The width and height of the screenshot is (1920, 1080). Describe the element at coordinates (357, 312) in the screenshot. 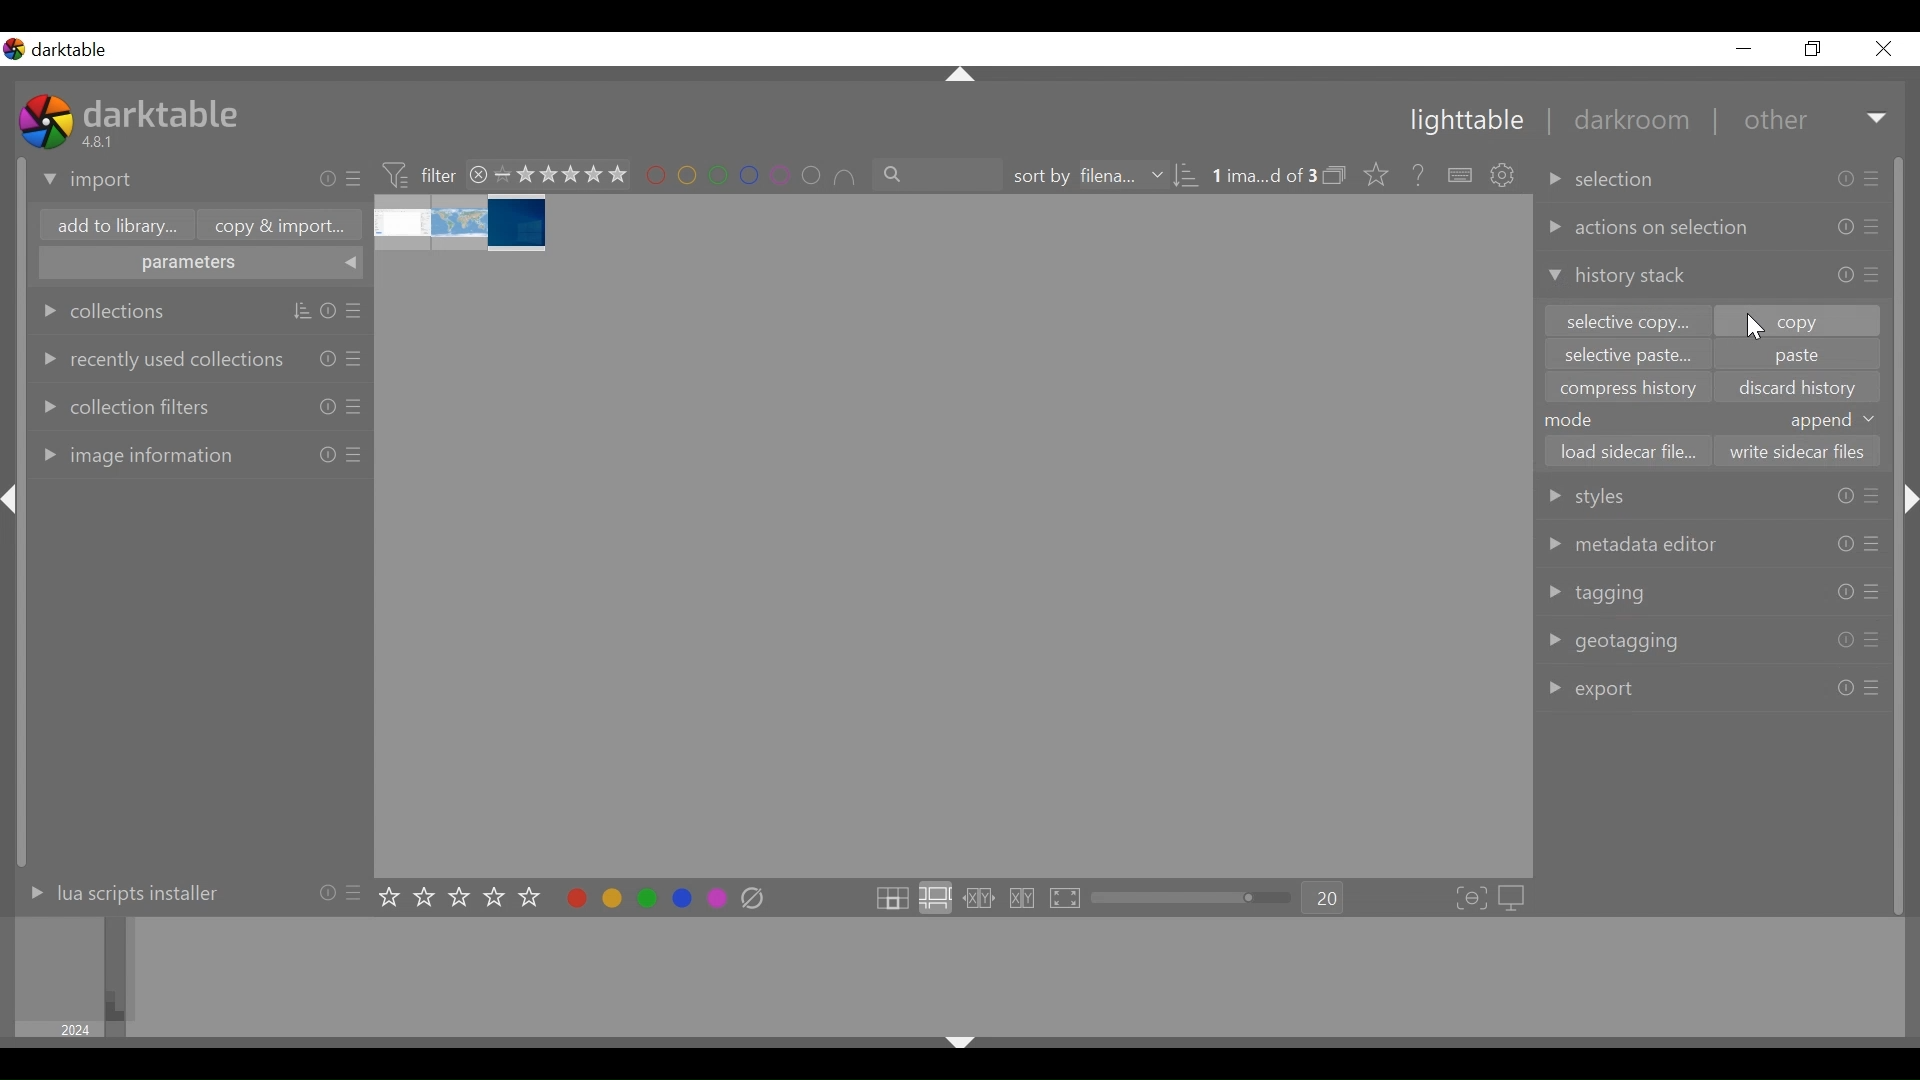

I see `presets` at that location.